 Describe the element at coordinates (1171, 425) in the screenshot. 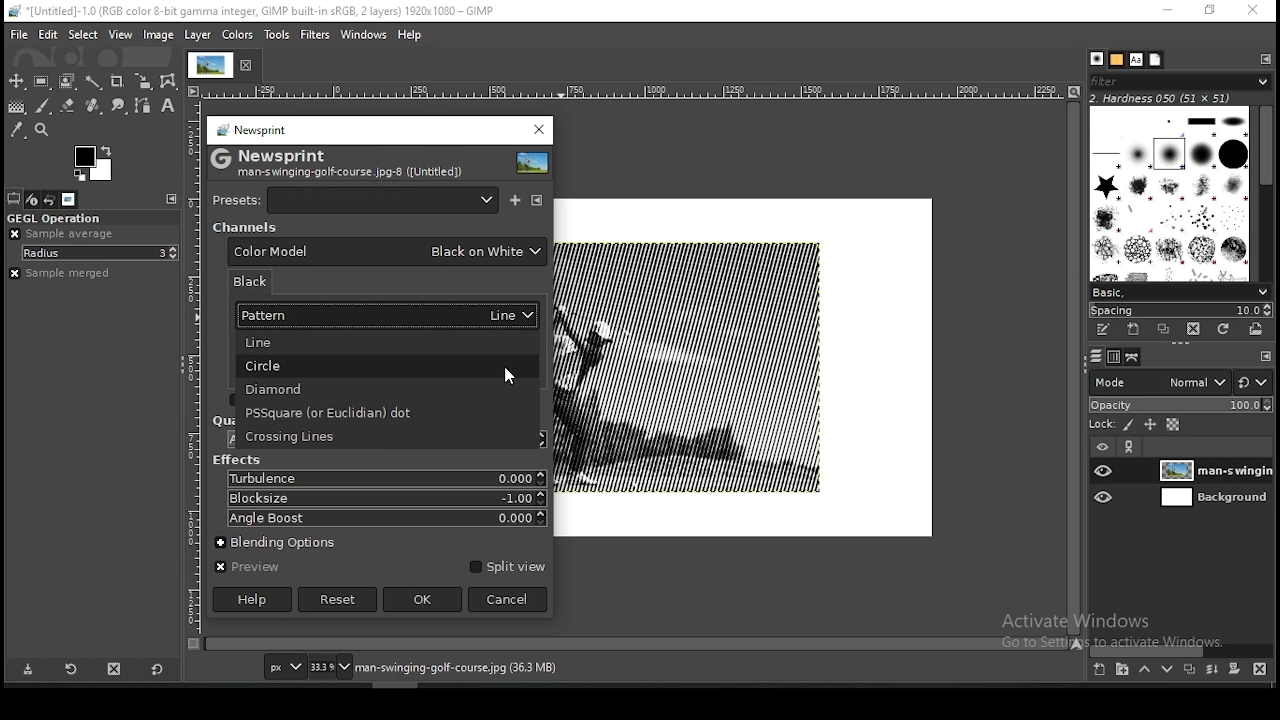

I see `lock alpha channel` at that location.